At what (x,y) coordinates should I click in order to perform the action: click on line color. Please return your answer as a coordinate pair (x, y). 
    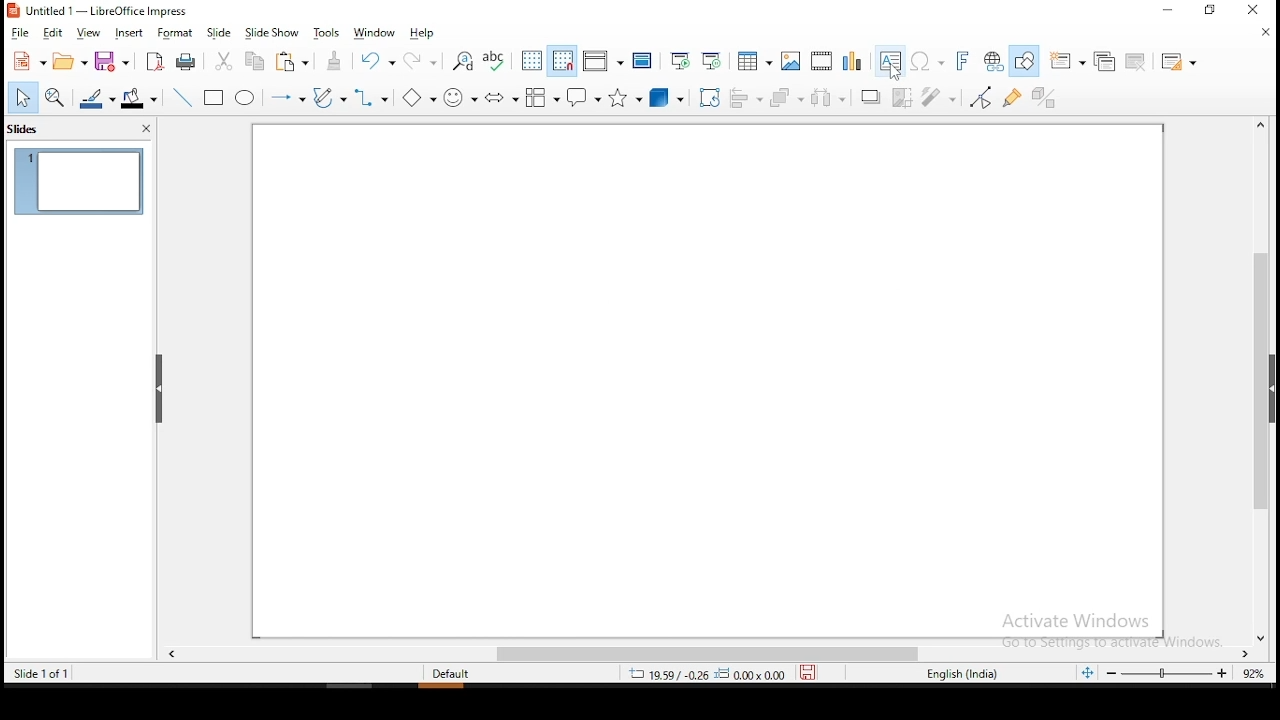
    Looking at the image, I should click on (95, 100).